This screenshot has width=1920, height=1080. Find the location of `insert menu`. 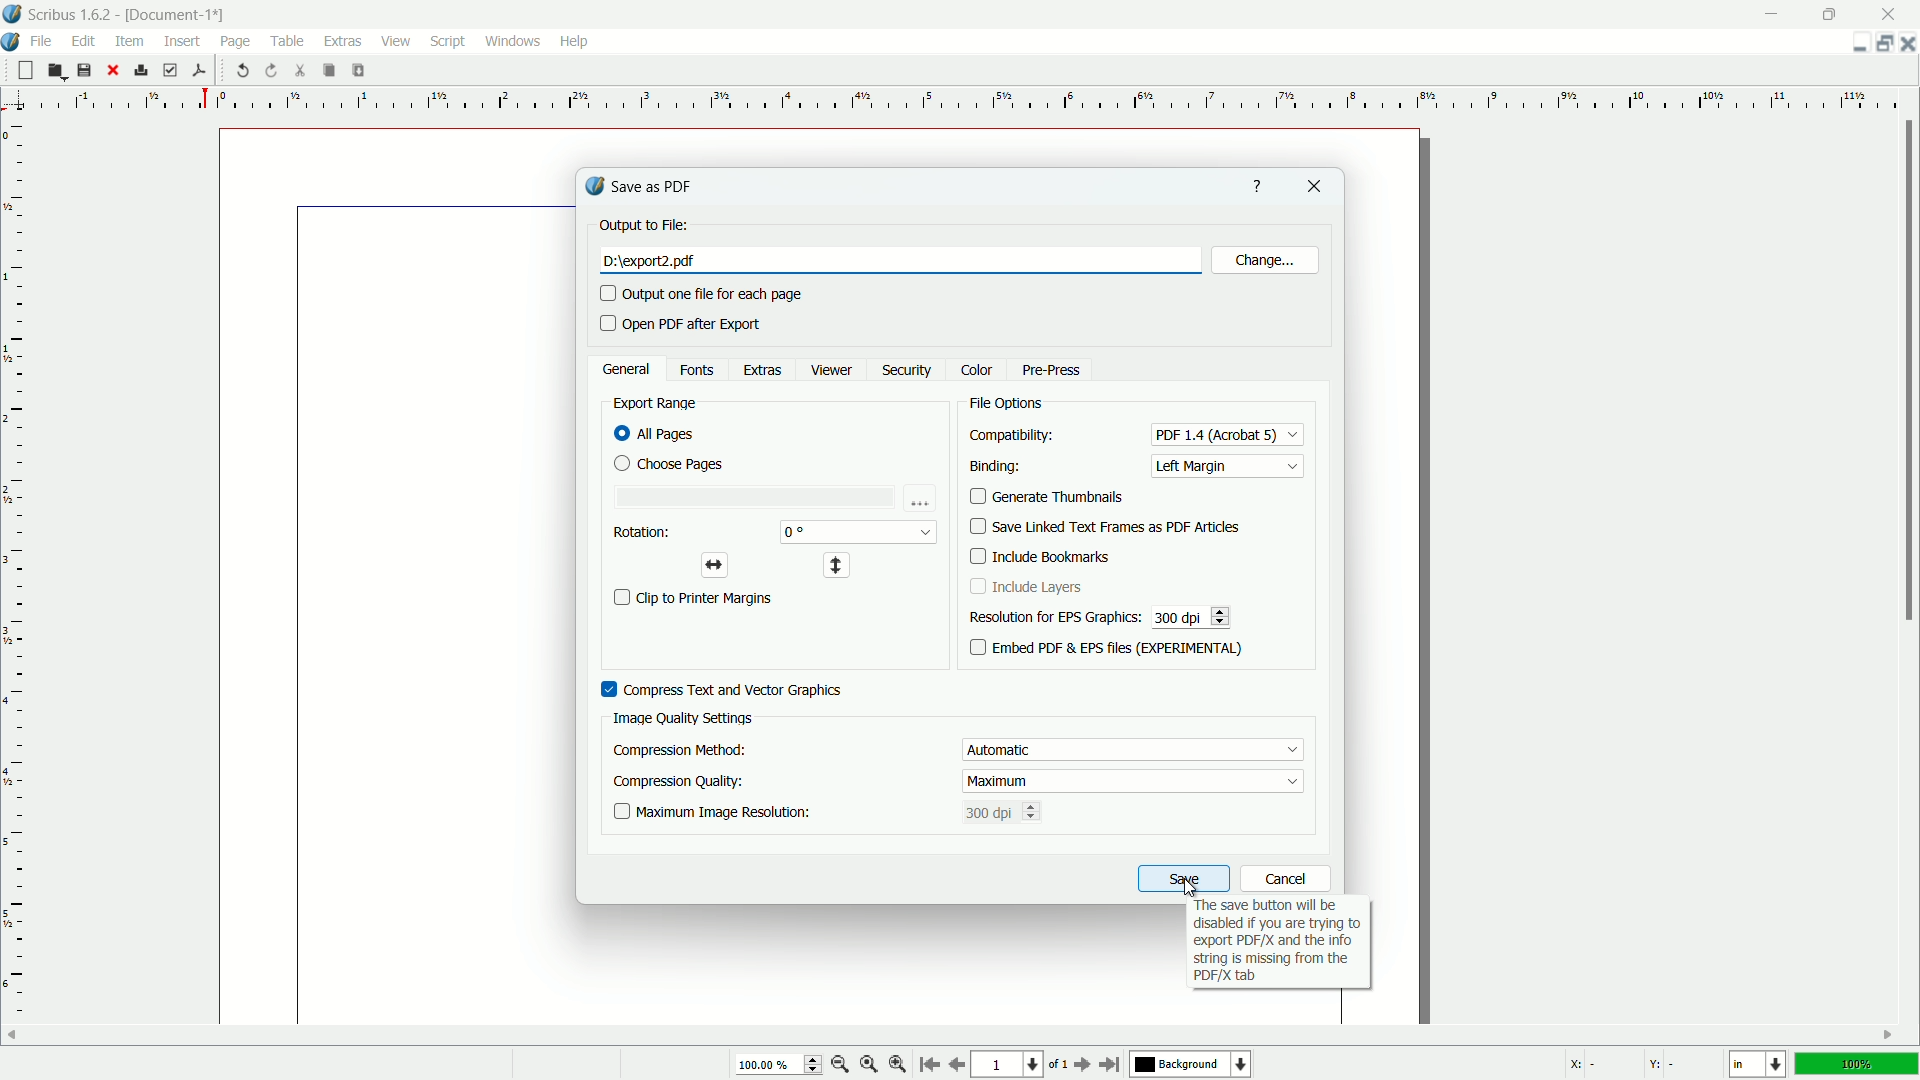

insert menu is located at coordinates (183, 42).